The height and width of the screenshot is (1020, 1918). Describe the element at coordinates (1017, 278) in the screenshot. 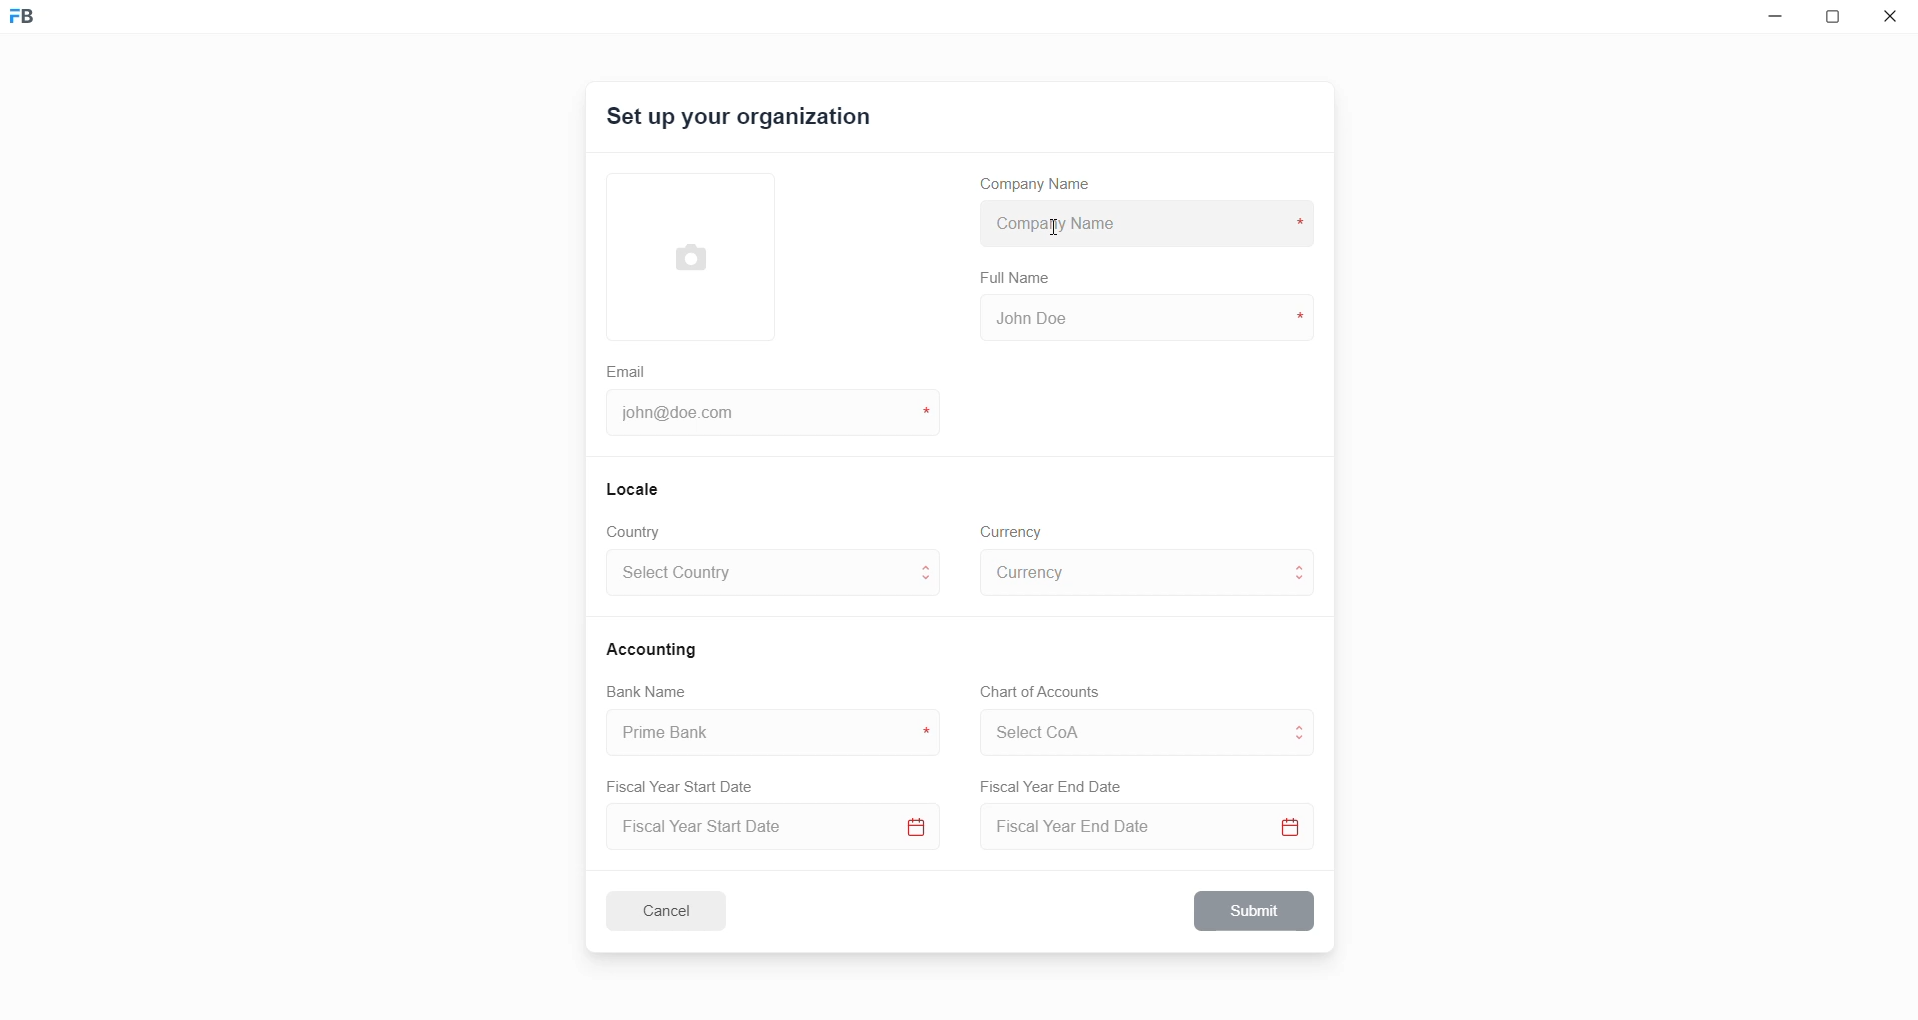

I see `Full Name` at that location.